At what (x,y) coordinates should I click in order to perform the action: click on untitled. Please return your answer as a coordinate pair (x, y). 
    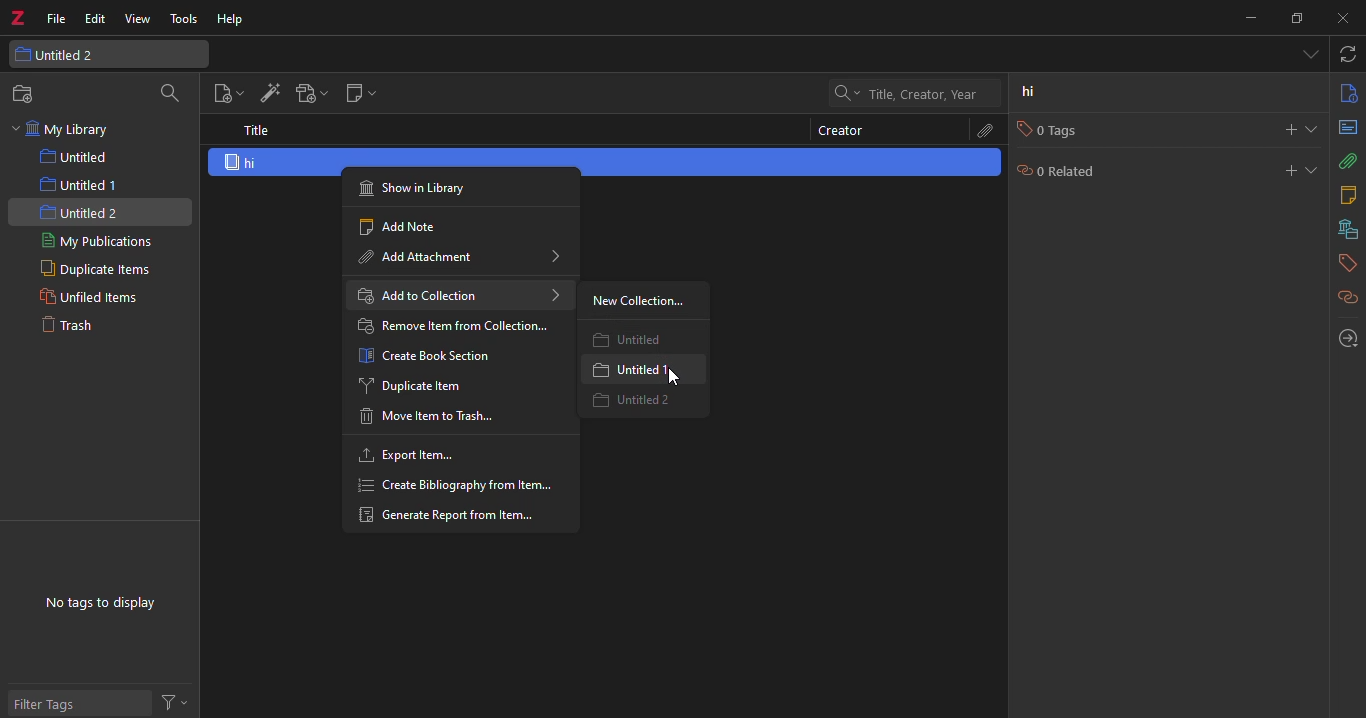
    Looking at the image, I should click on (635, 338).